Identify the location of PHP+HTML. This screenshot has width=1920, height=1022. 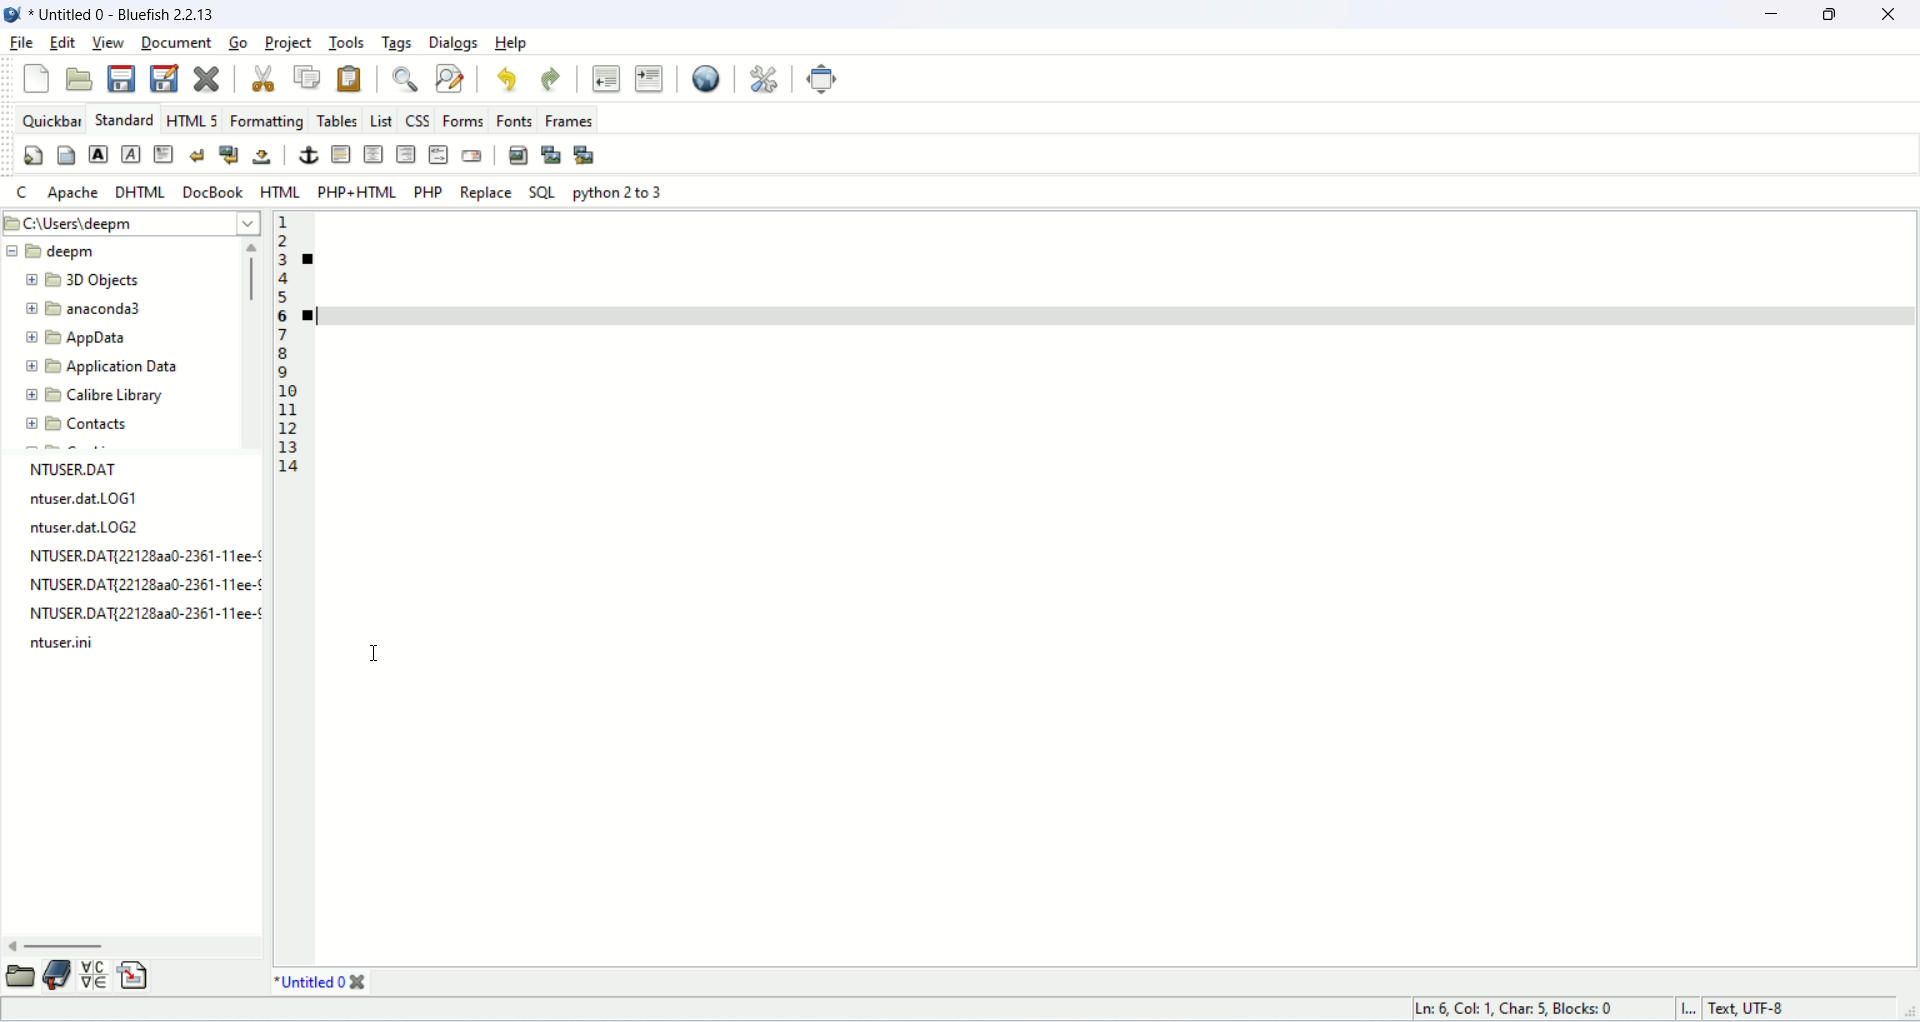
(357, 191).